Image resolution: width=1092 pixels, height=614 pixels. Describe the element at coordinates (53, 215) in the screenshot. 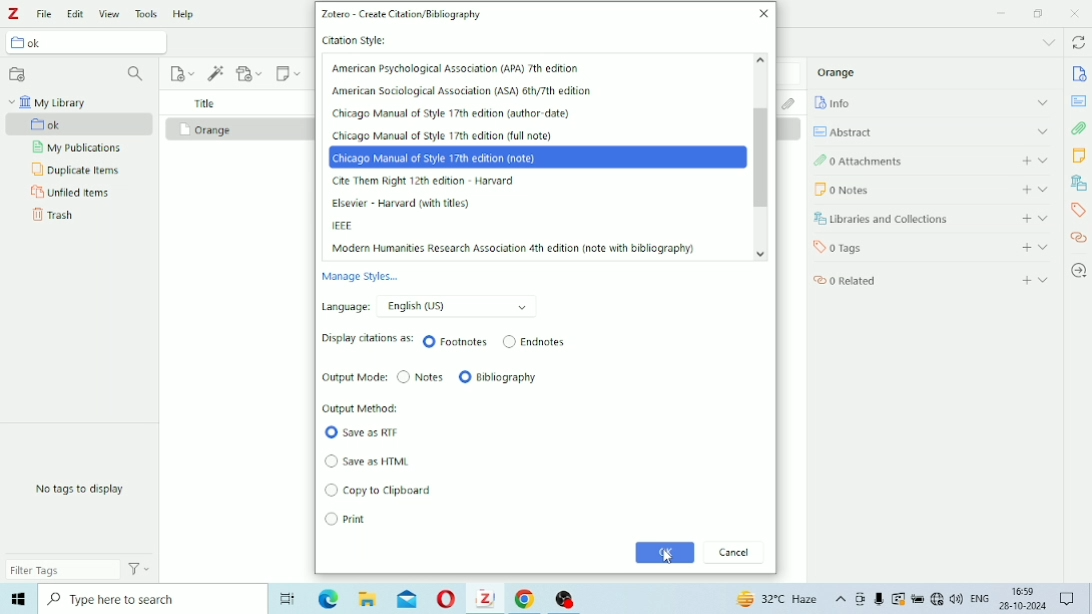

I see `Trash` at that location.